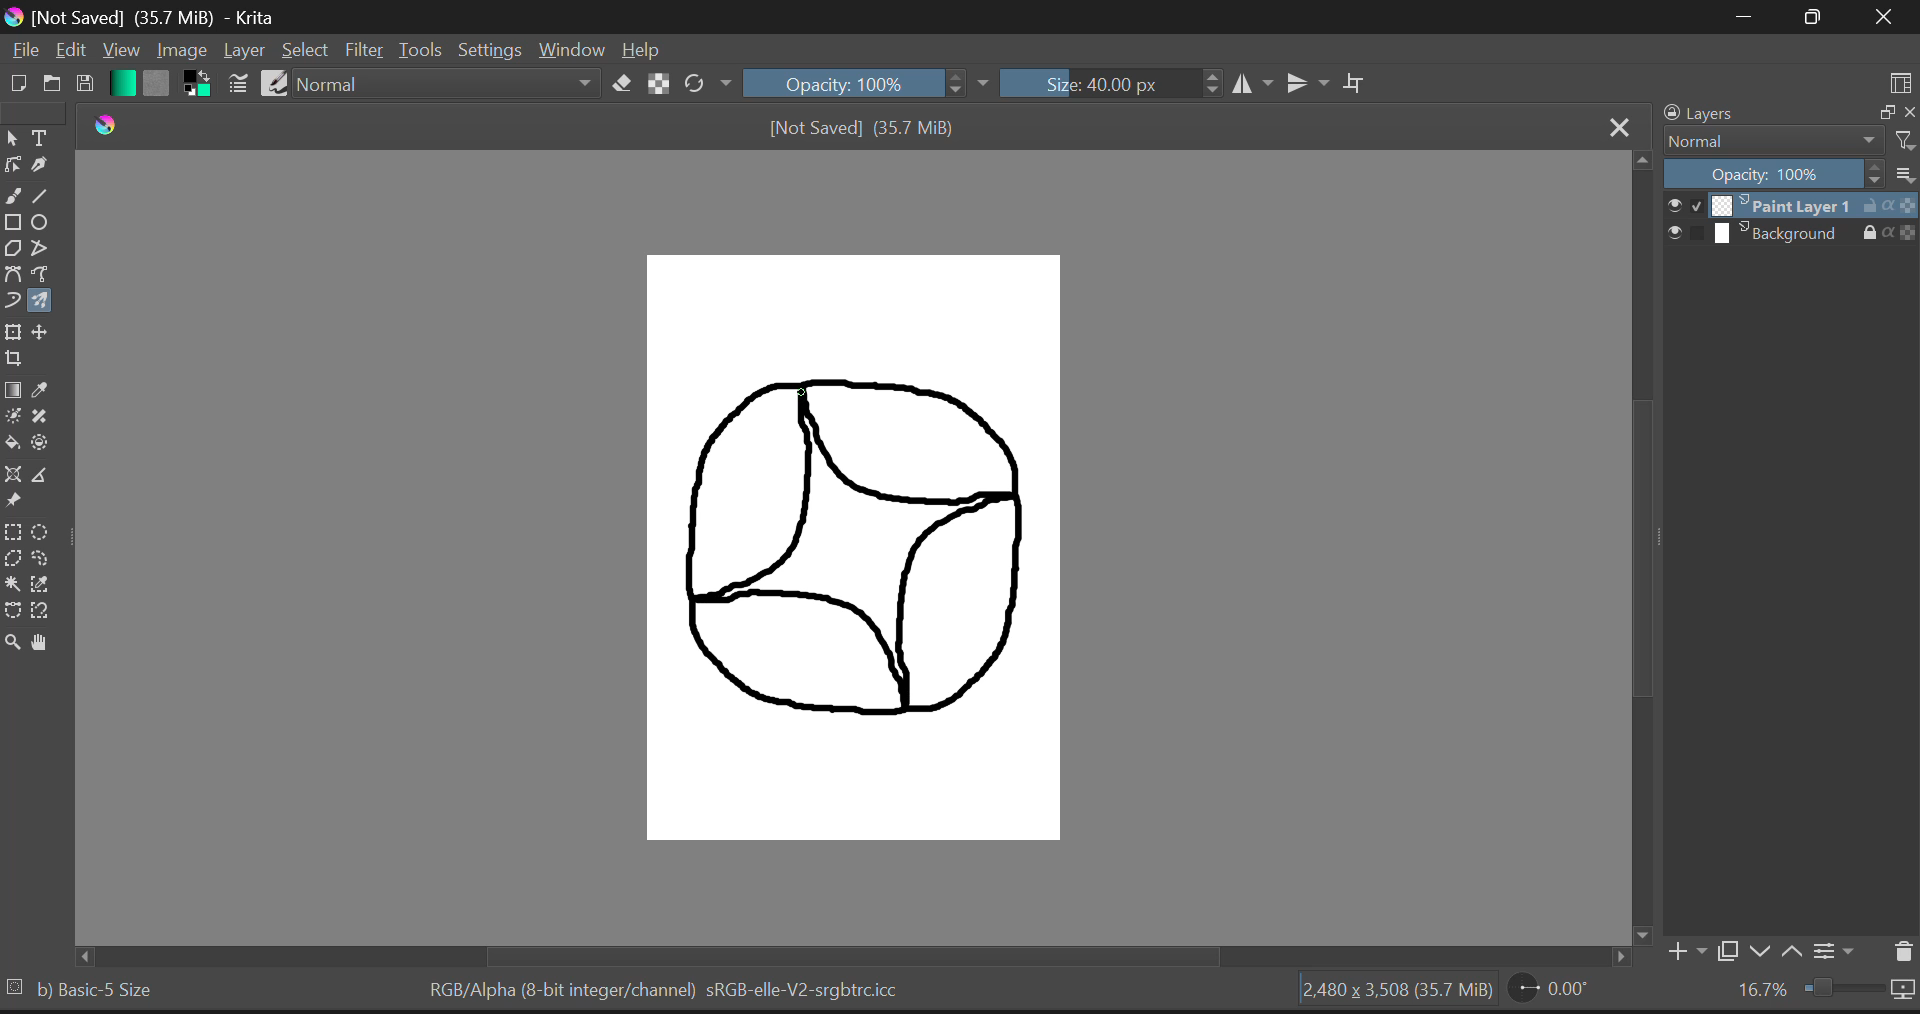 This screenshot has width=1920, height=1014. Describe the element at coordinates (1642, 934) in the screenshot. I see `` at that location.